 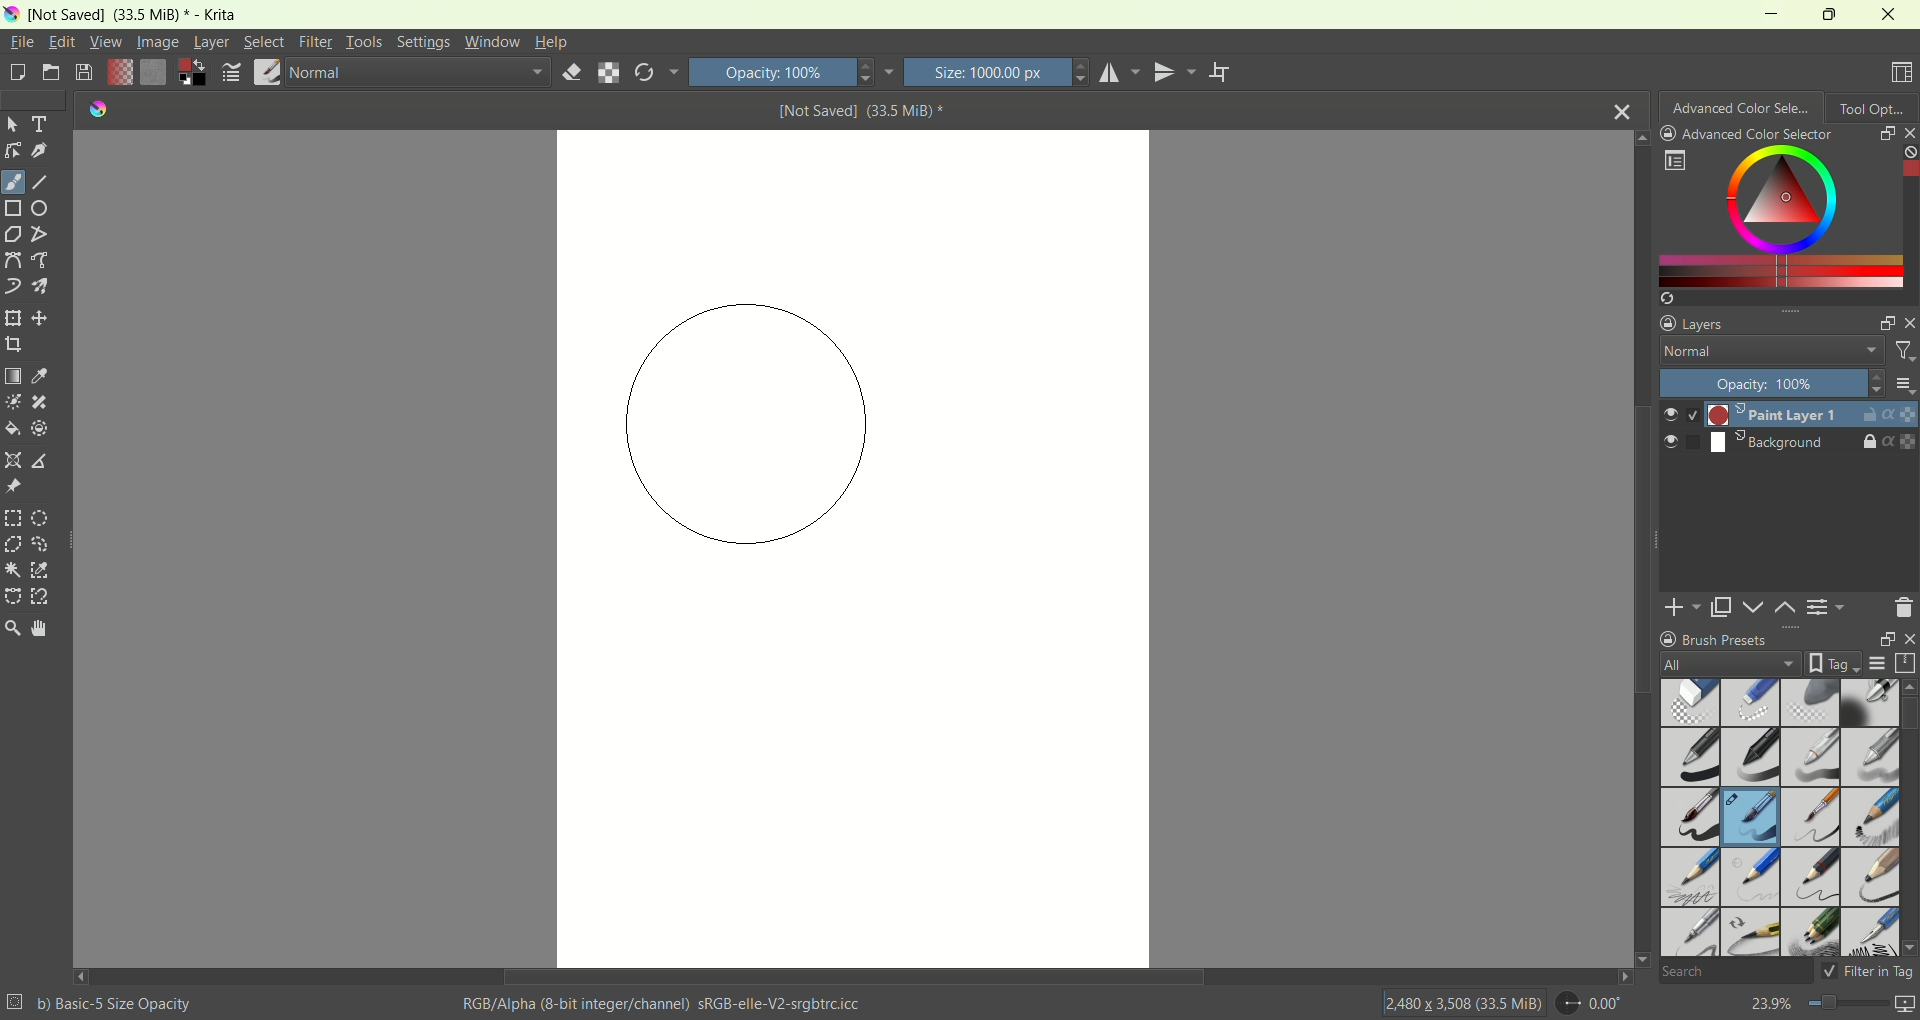 I want to click on multibrush, so click(x=40, y=286).